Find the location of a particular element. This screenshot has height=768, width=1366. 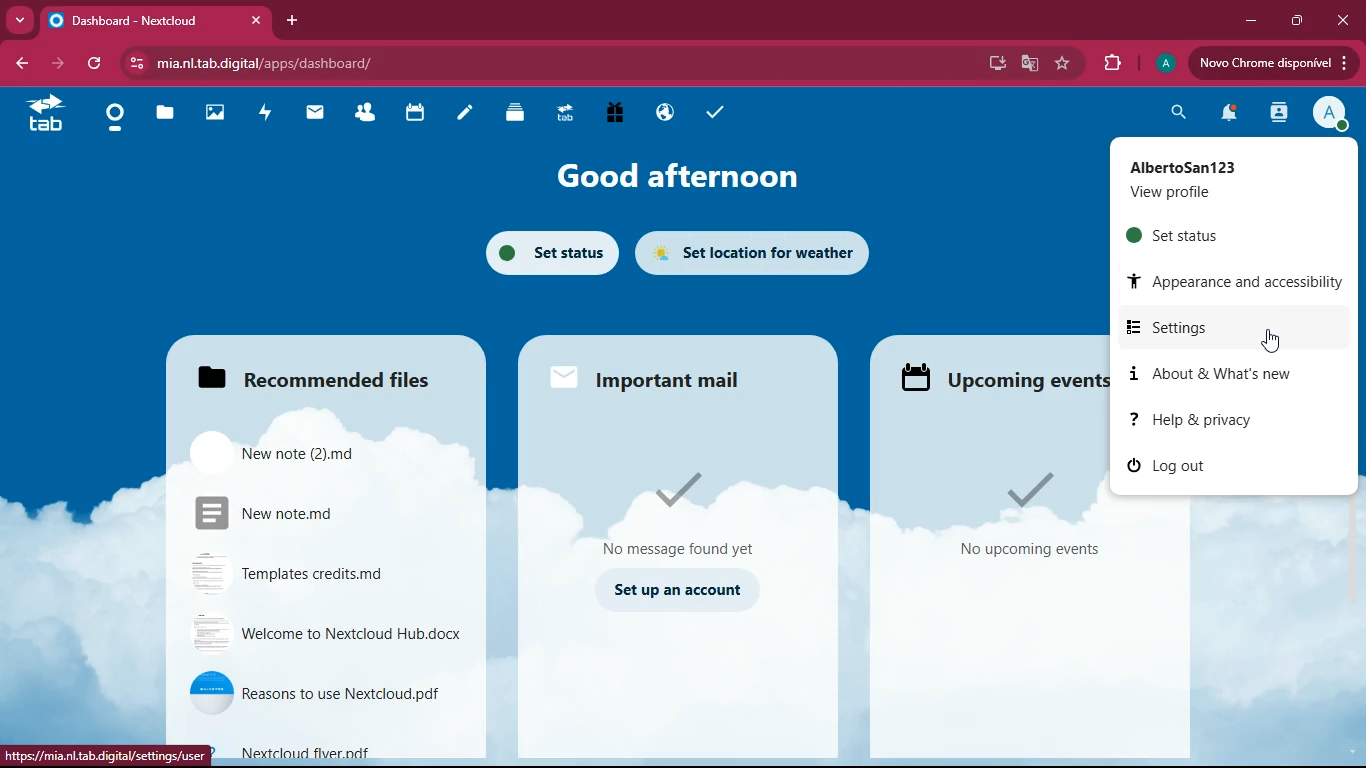

desktop is located at coordinates (1001, 63).